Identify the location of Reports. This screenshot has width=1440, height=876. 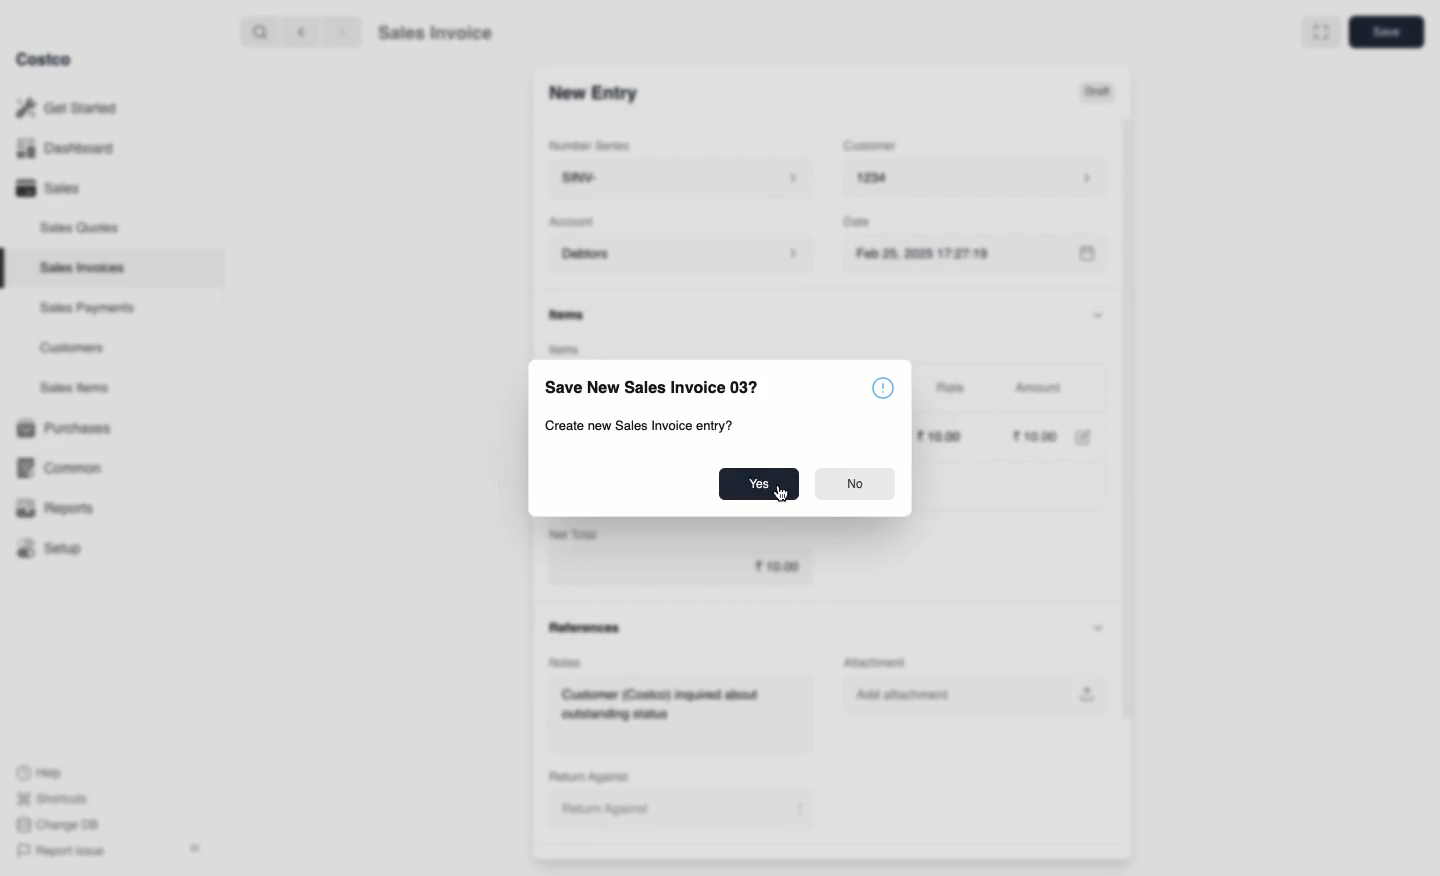
(55, 510).